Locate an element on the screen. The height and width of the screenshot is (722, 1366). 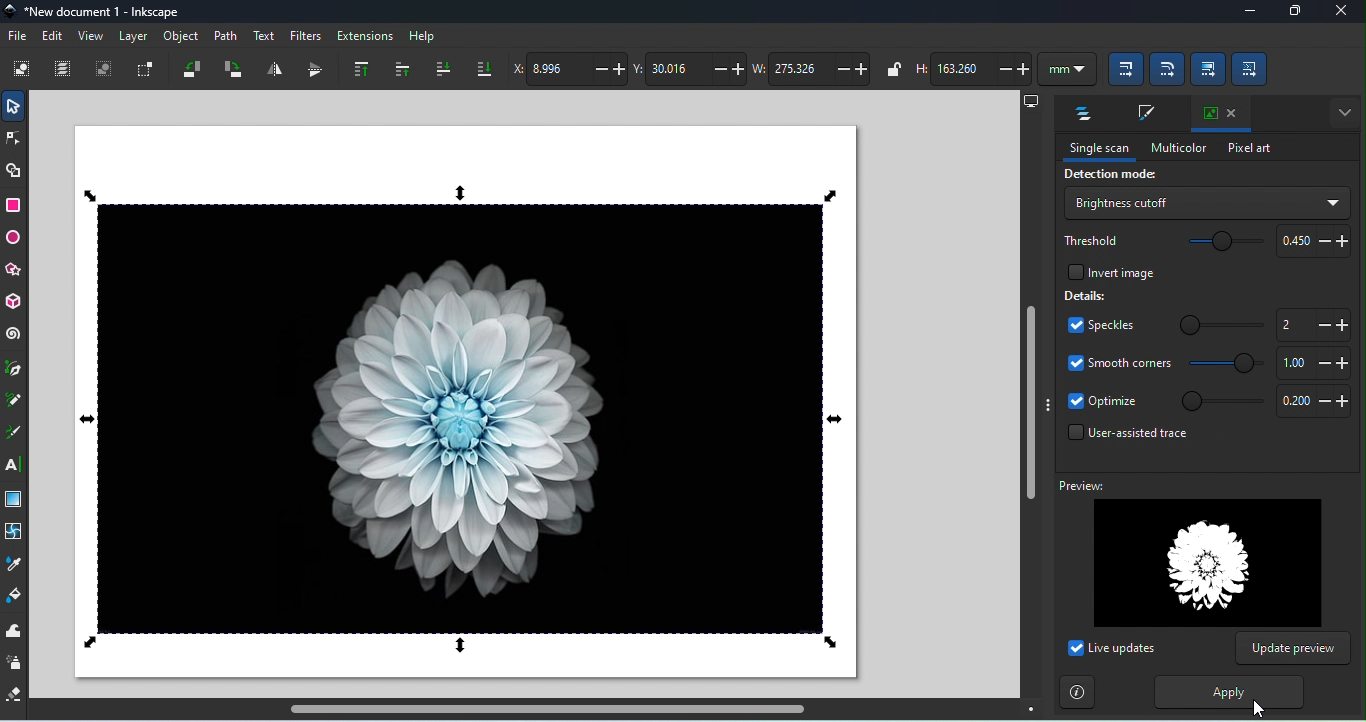
Canvas is located at coordinates (464, 402).